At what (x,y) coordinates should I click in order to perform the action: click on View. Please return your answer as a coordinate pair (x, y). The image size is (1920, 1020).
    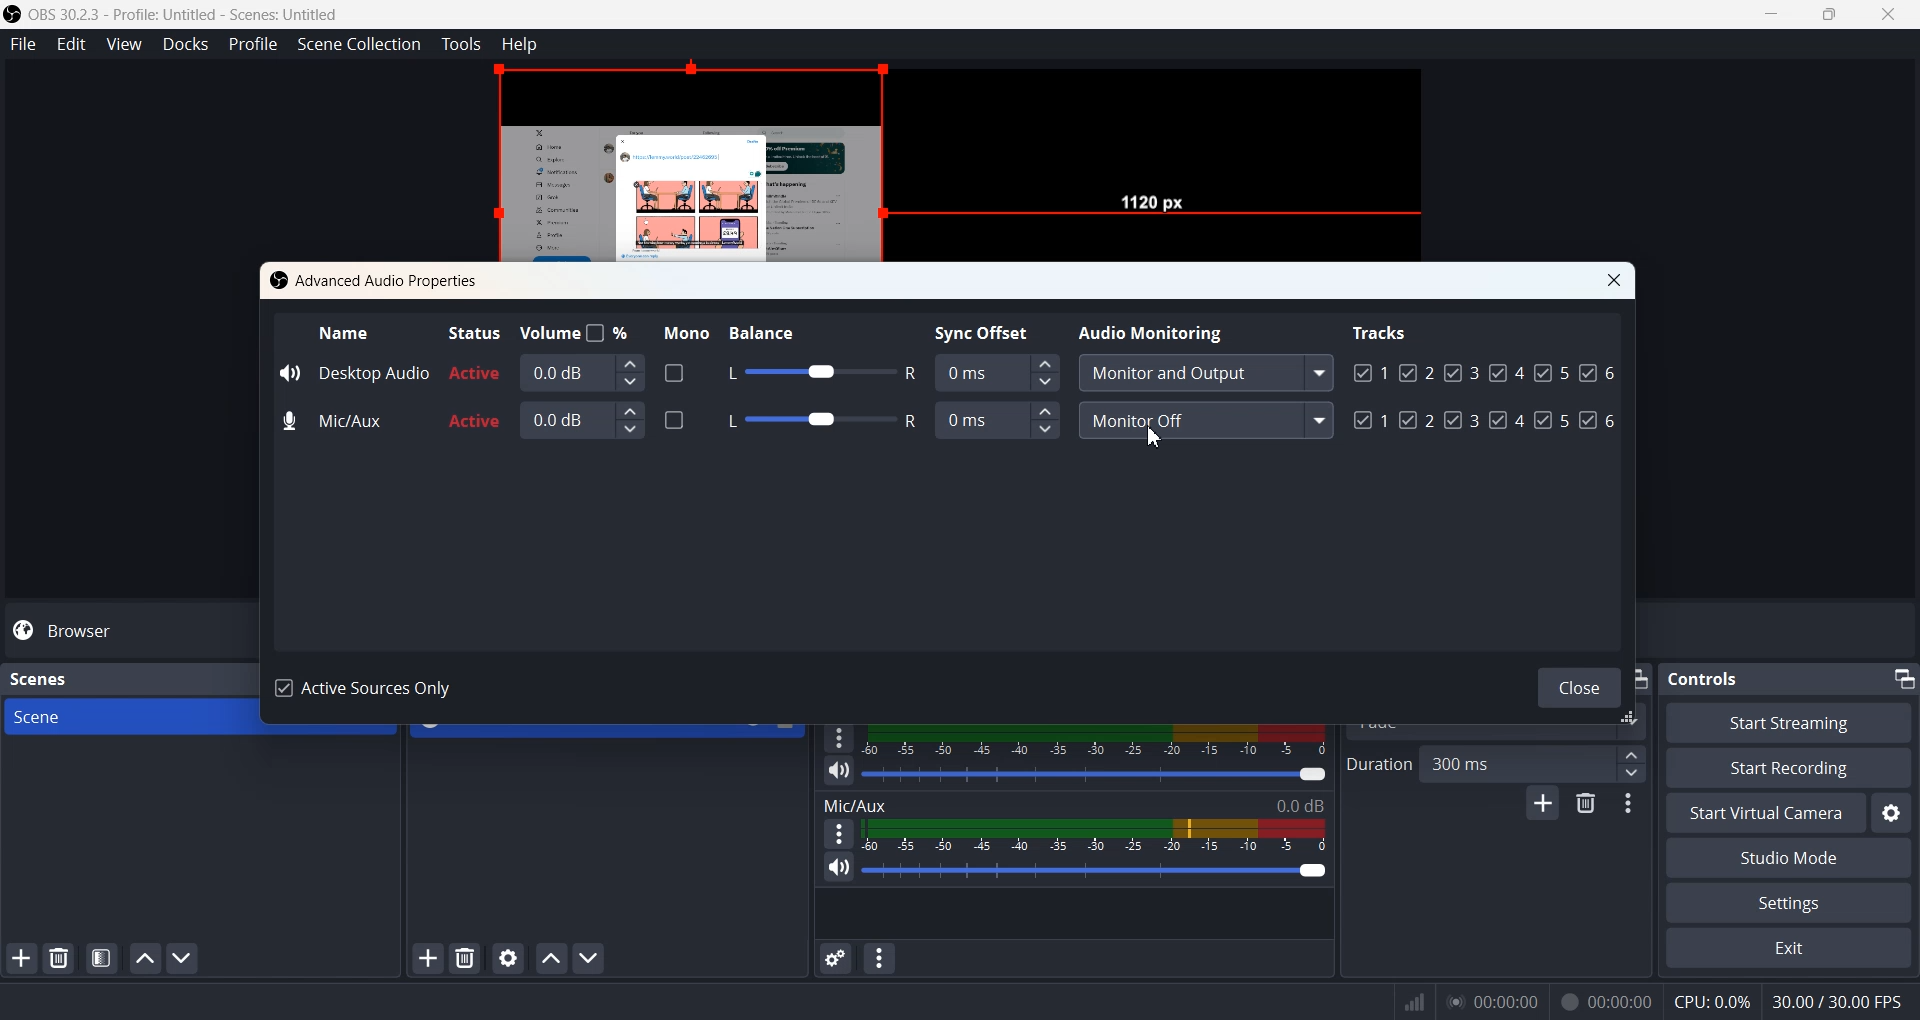
    Looking at the image, I should click on (125, 45).